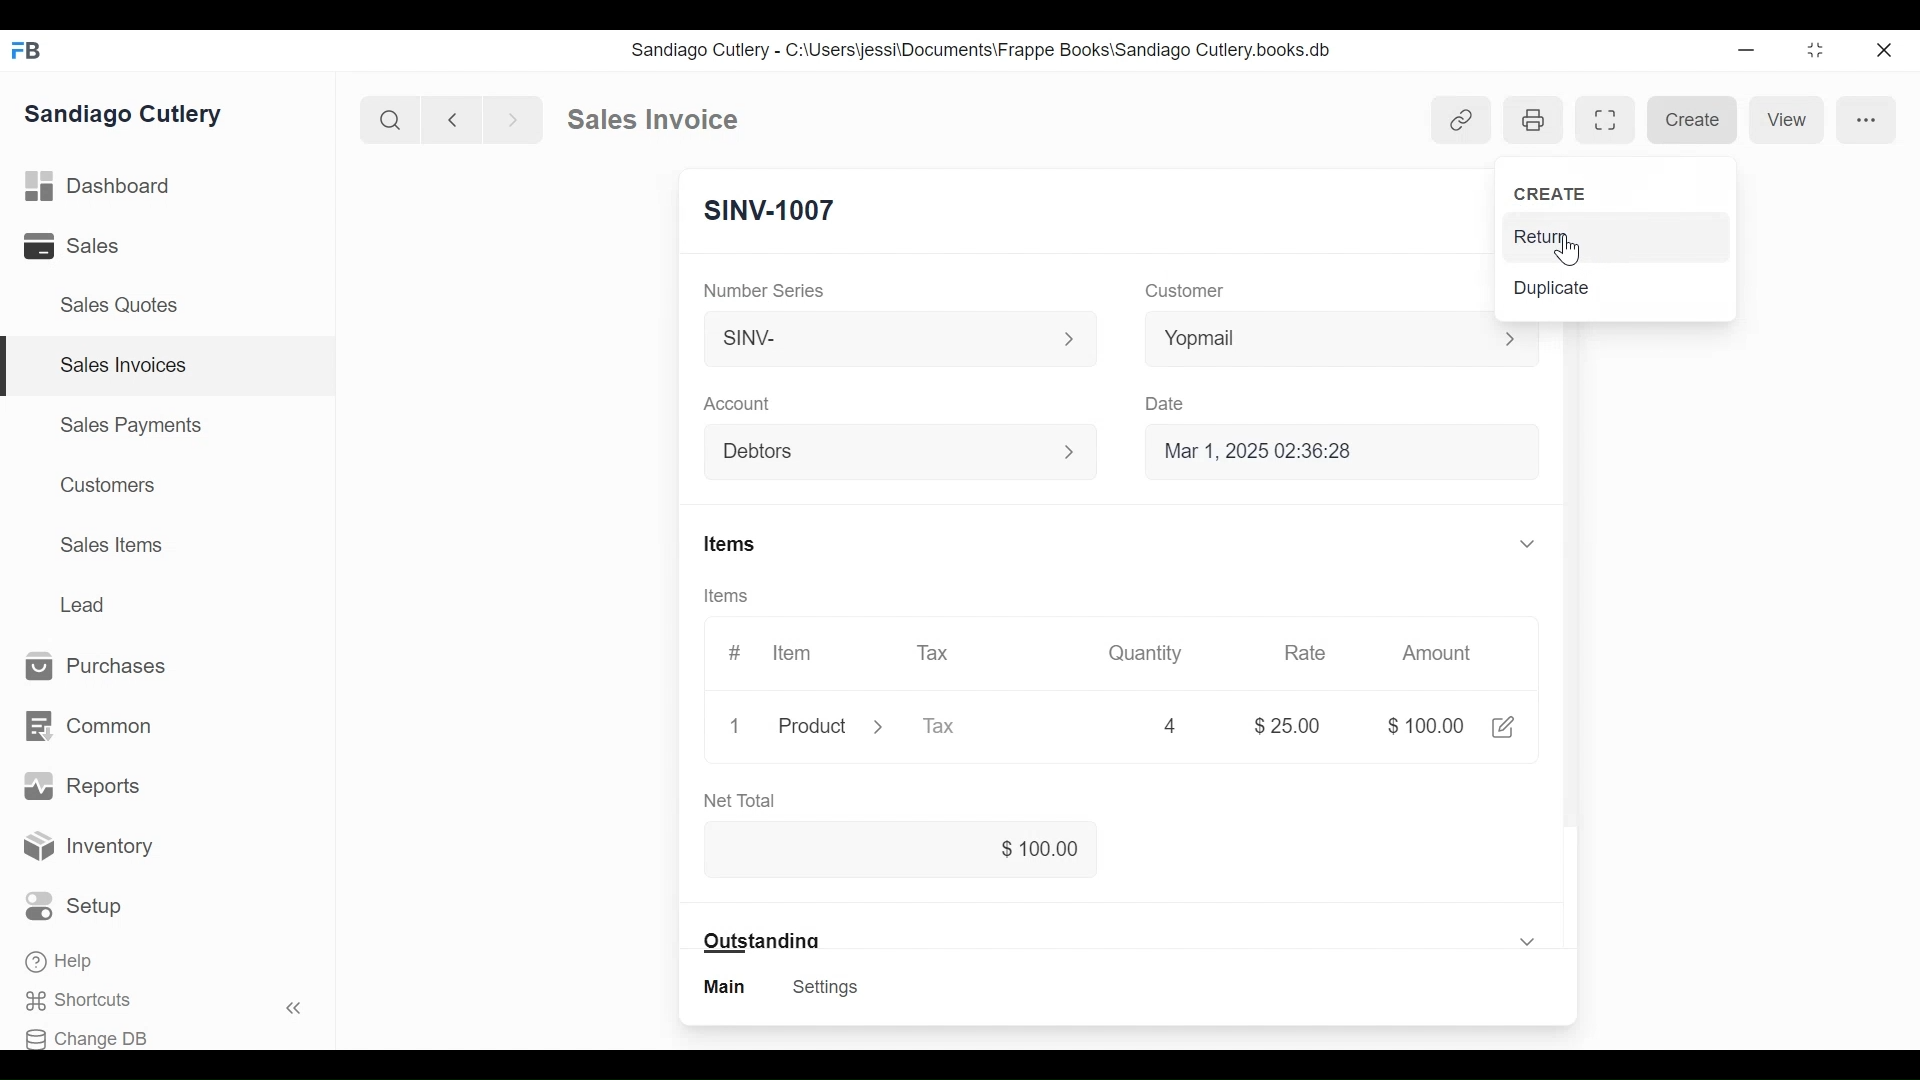  What do you see at coordinates (794, 653) in the screenshot?
I see `Item` at bounding box center [794, 653].